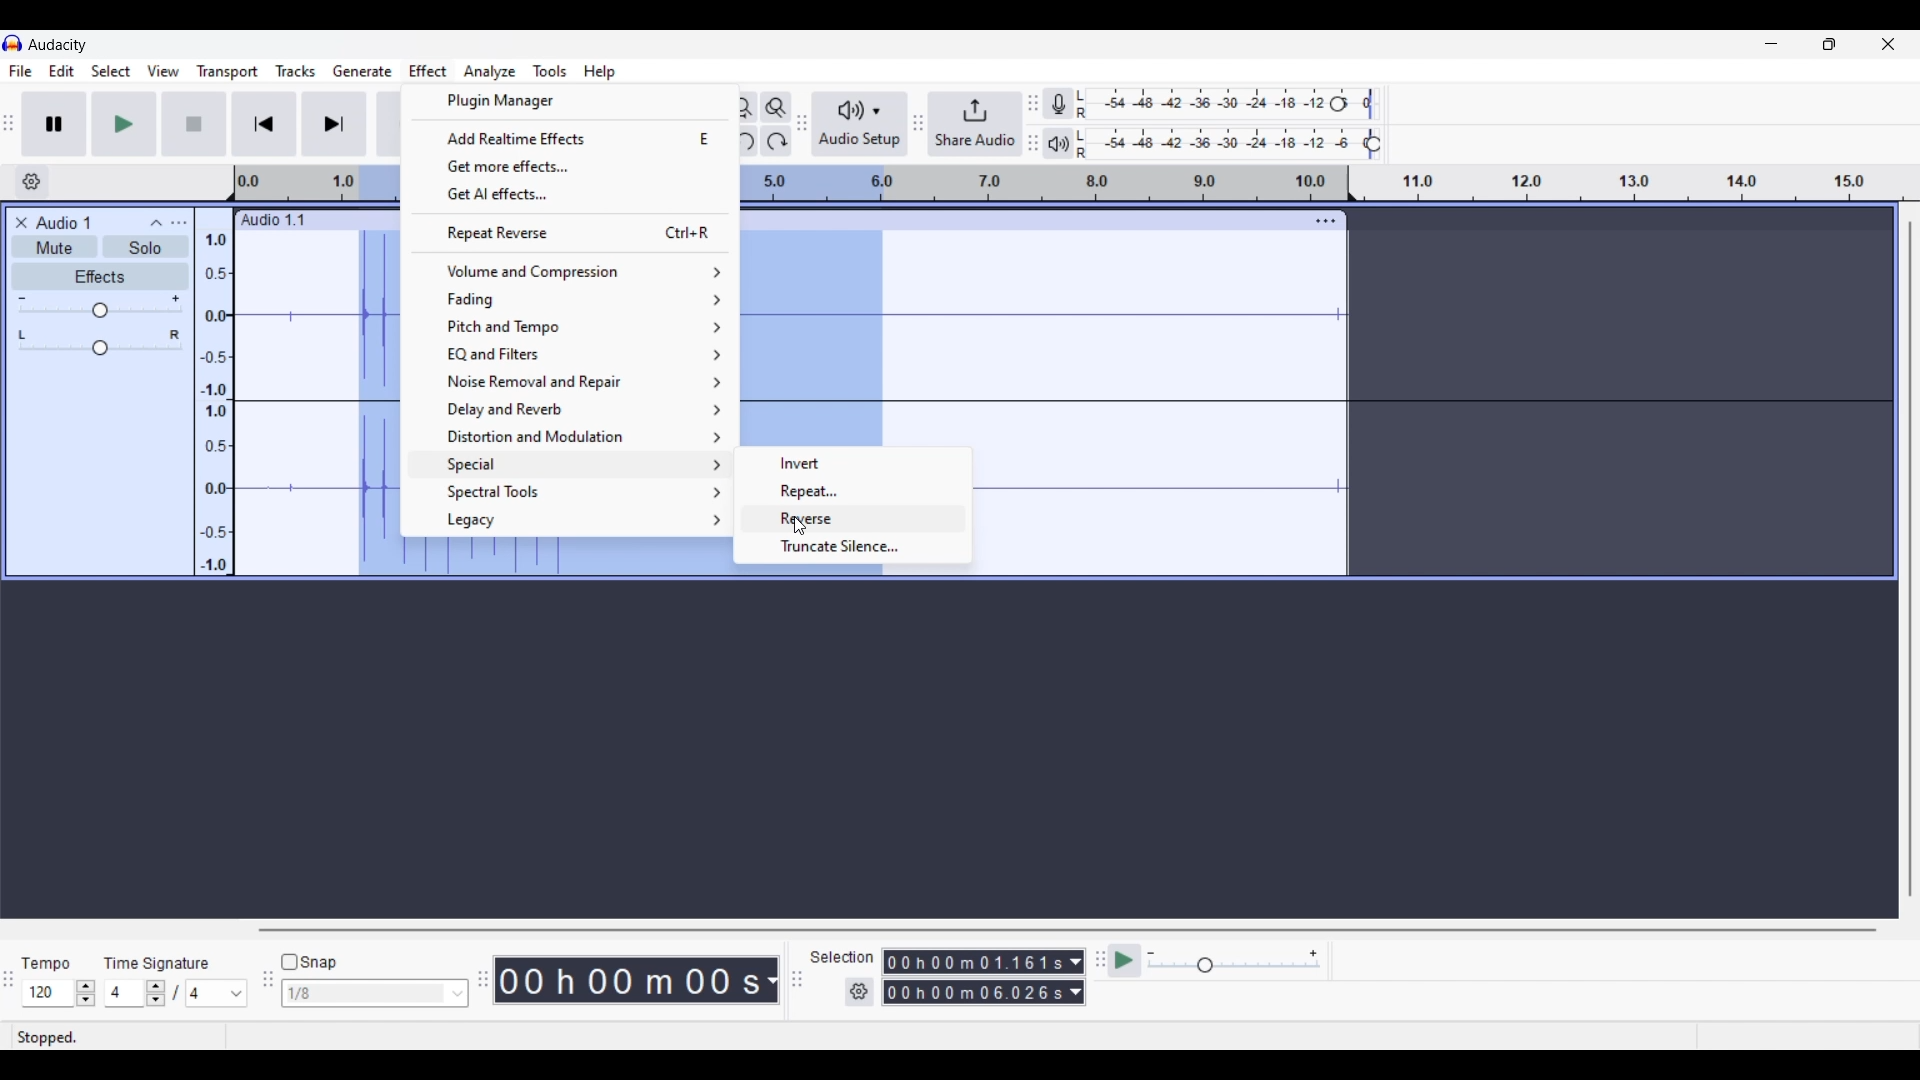 Image resolution: width=1920 pixels, height=1080 pixels. Describe the element at coordinates (427, 71) in the screenshot. I see `Effect menu` at that location.